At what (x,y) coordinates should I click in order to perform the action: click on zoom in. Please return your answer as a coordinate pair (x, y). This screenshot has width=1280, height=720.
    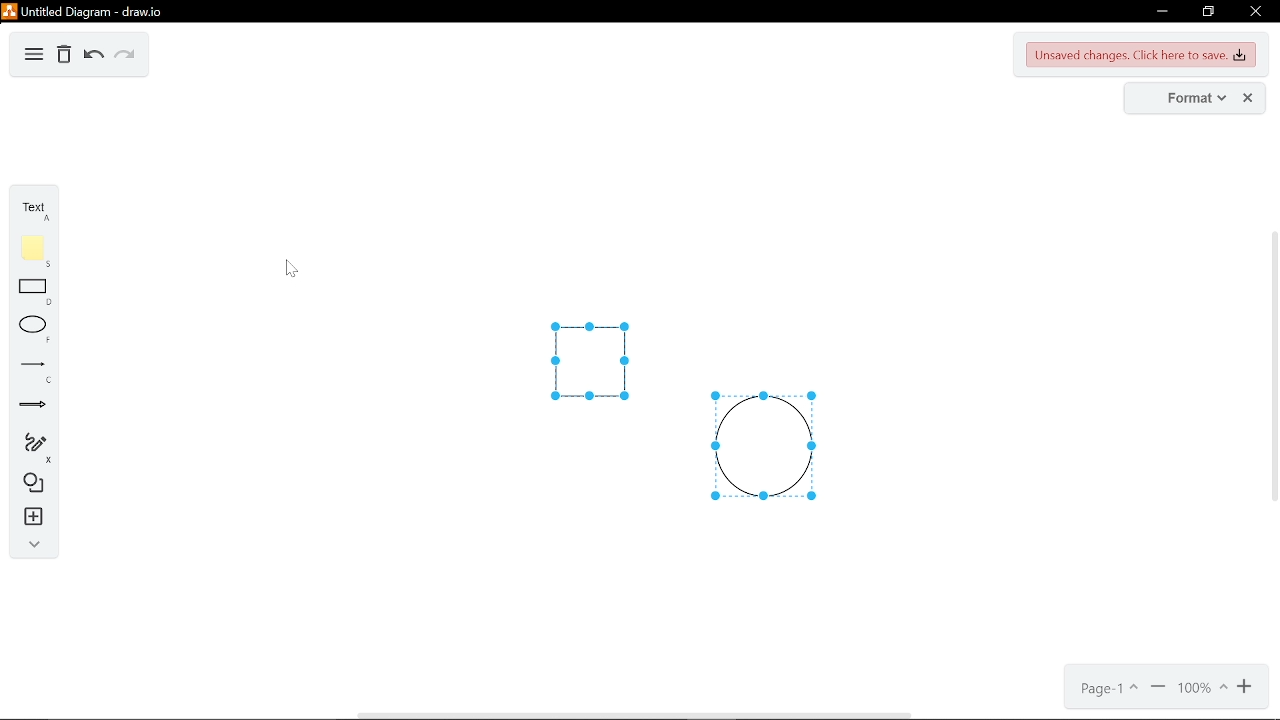
    Looking at the image, I should click on (1246, 689).